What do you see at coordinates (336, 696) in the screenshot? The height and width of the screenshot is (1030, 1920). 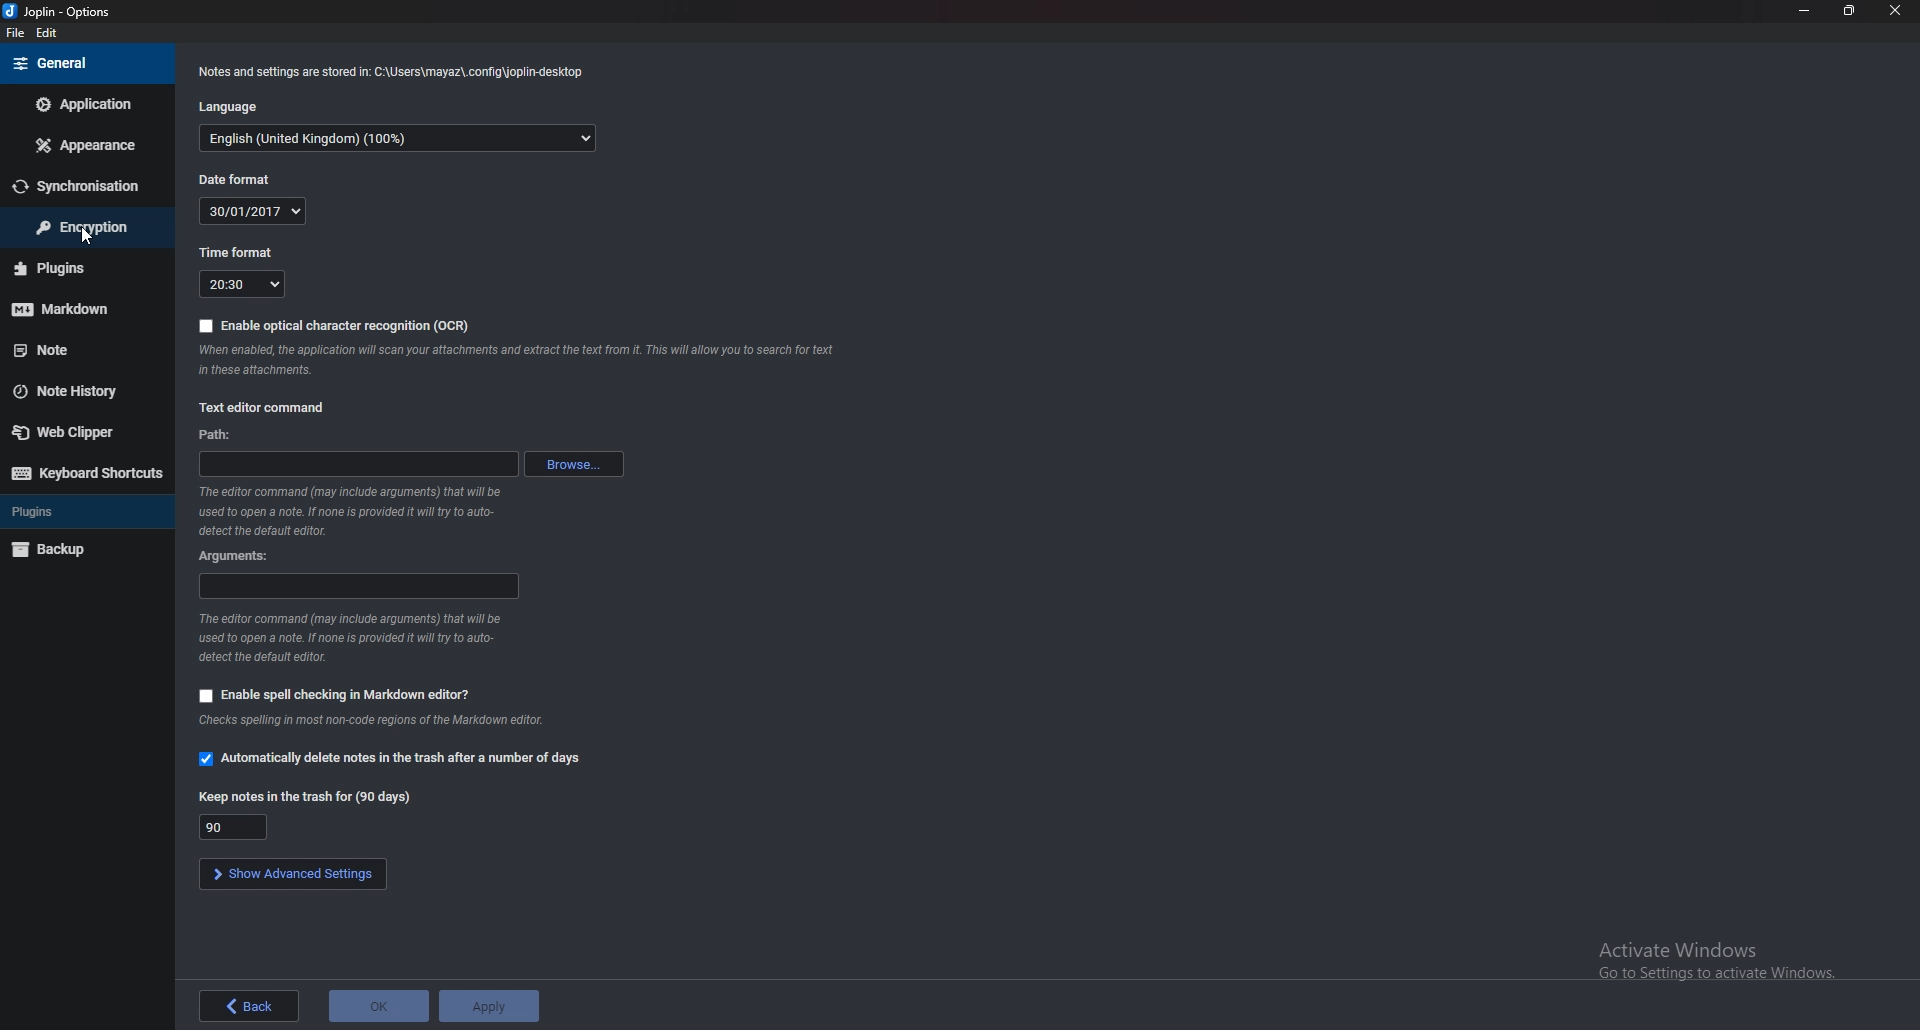 I see `enable spell check` at bounding box center [336, 696].